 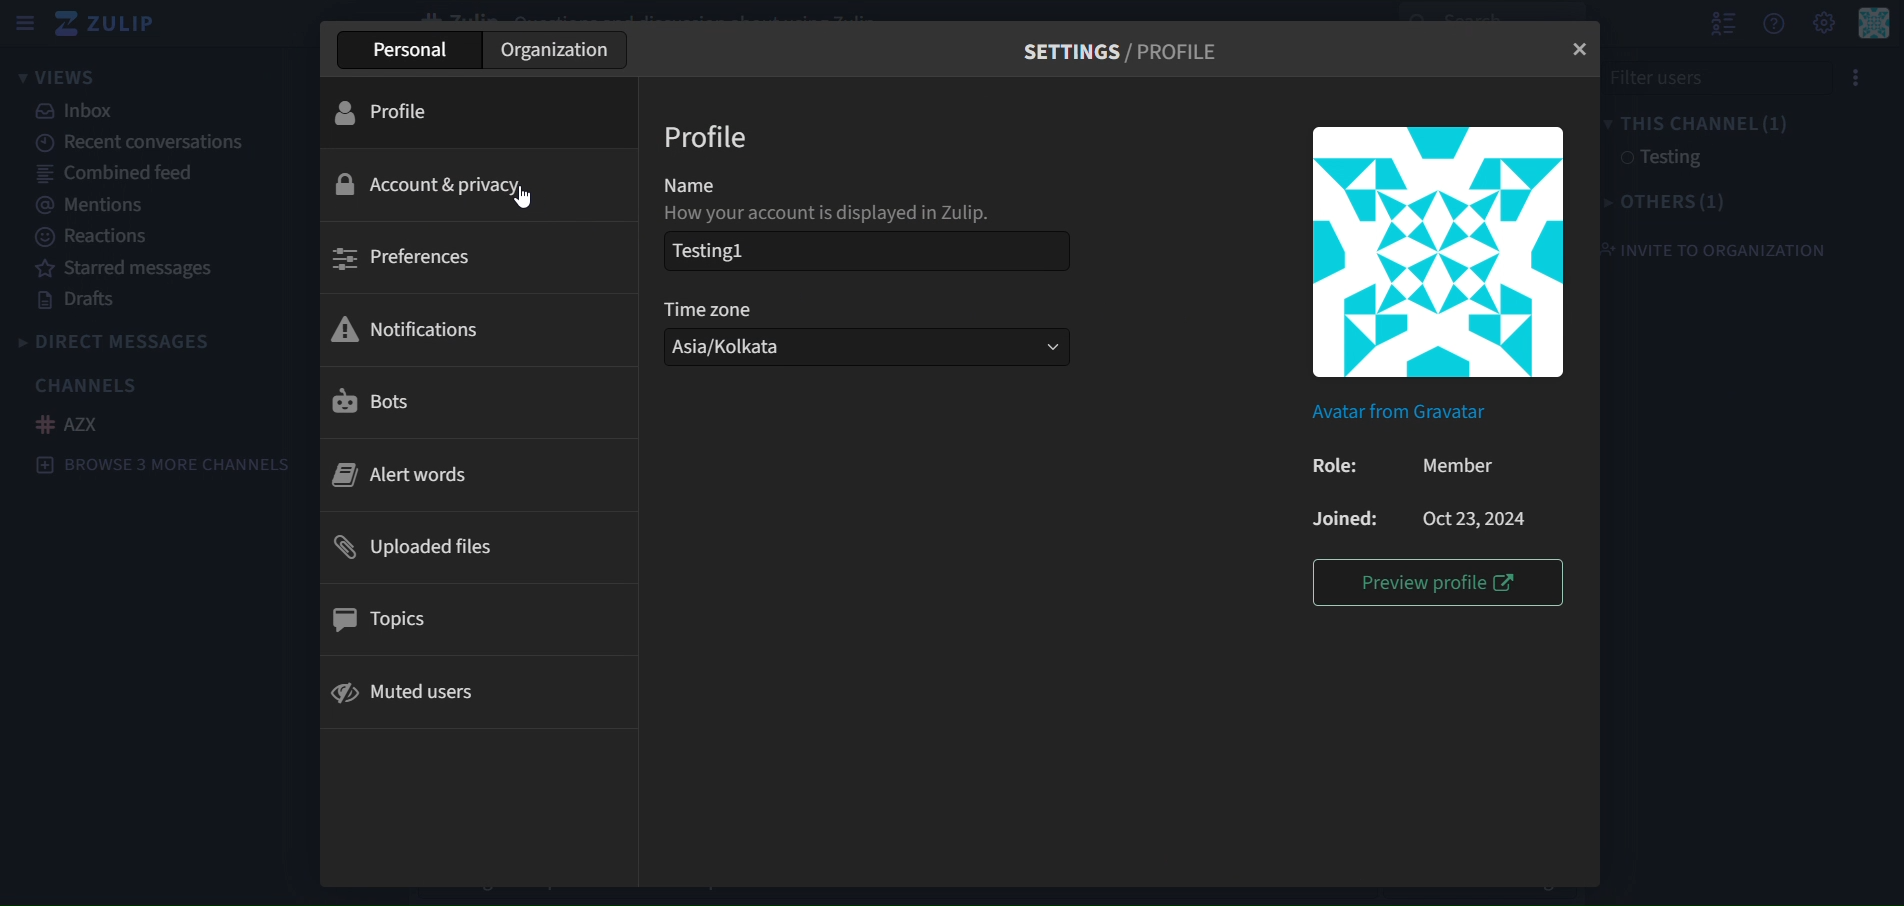 I want to click on Joined: Oct23,2024, so click(x=1420, y=521).